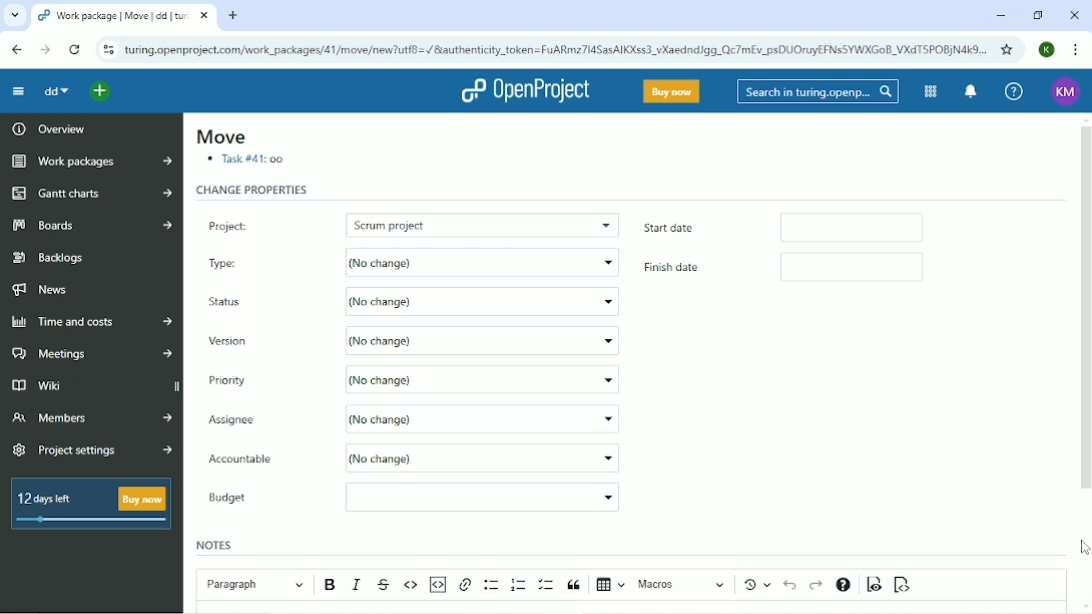 The image size is (1092, 614). What do you see at coordinates (1083, 547) in the screenshot?
I see `Cursor` at bounding box center [1083, 547].